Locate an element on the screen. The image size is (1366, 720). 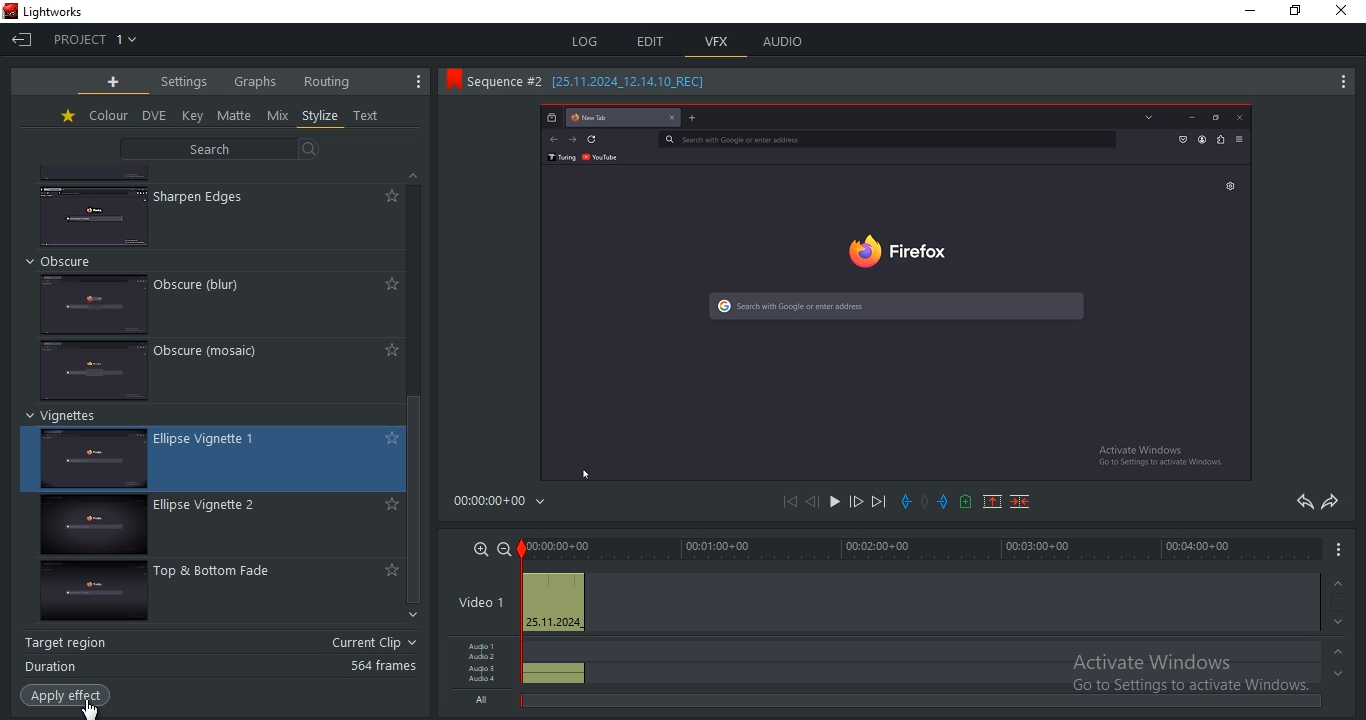
Thumbnail is located at coordinates (94, 213).